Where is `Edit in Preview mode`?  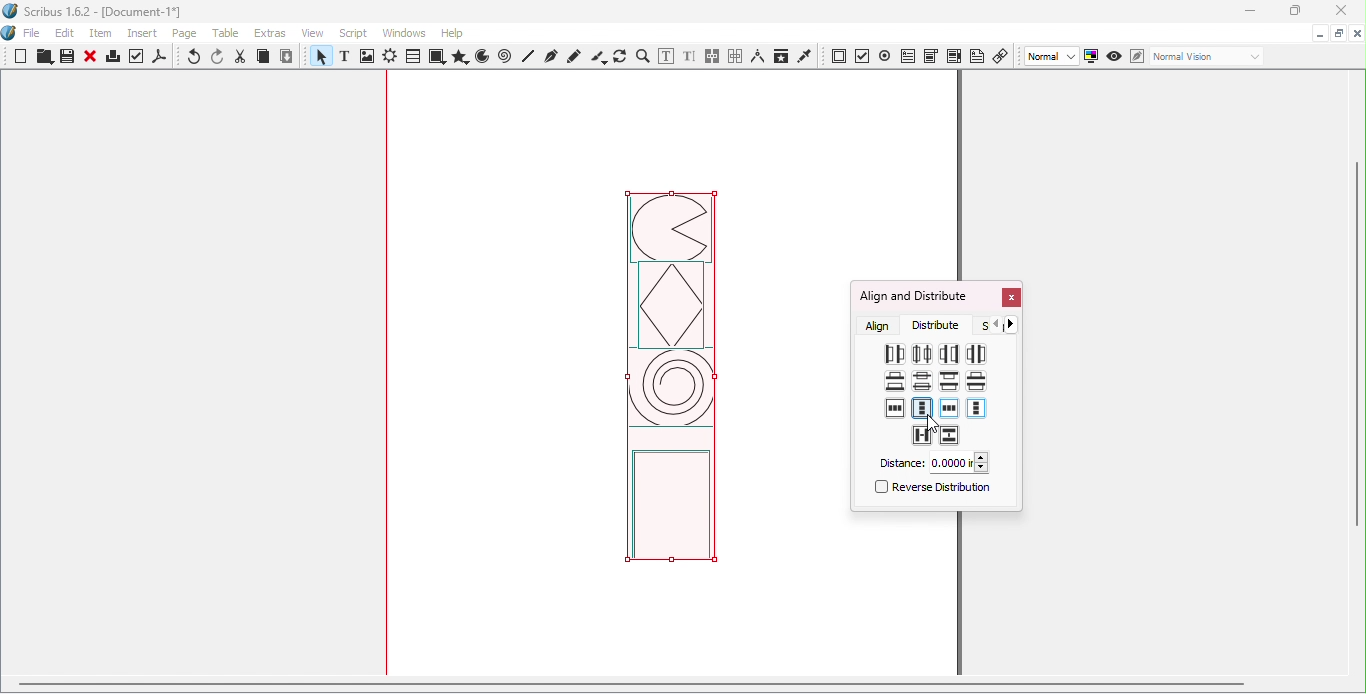
Edit in Preview mode is located at coordinates (1136, 55).